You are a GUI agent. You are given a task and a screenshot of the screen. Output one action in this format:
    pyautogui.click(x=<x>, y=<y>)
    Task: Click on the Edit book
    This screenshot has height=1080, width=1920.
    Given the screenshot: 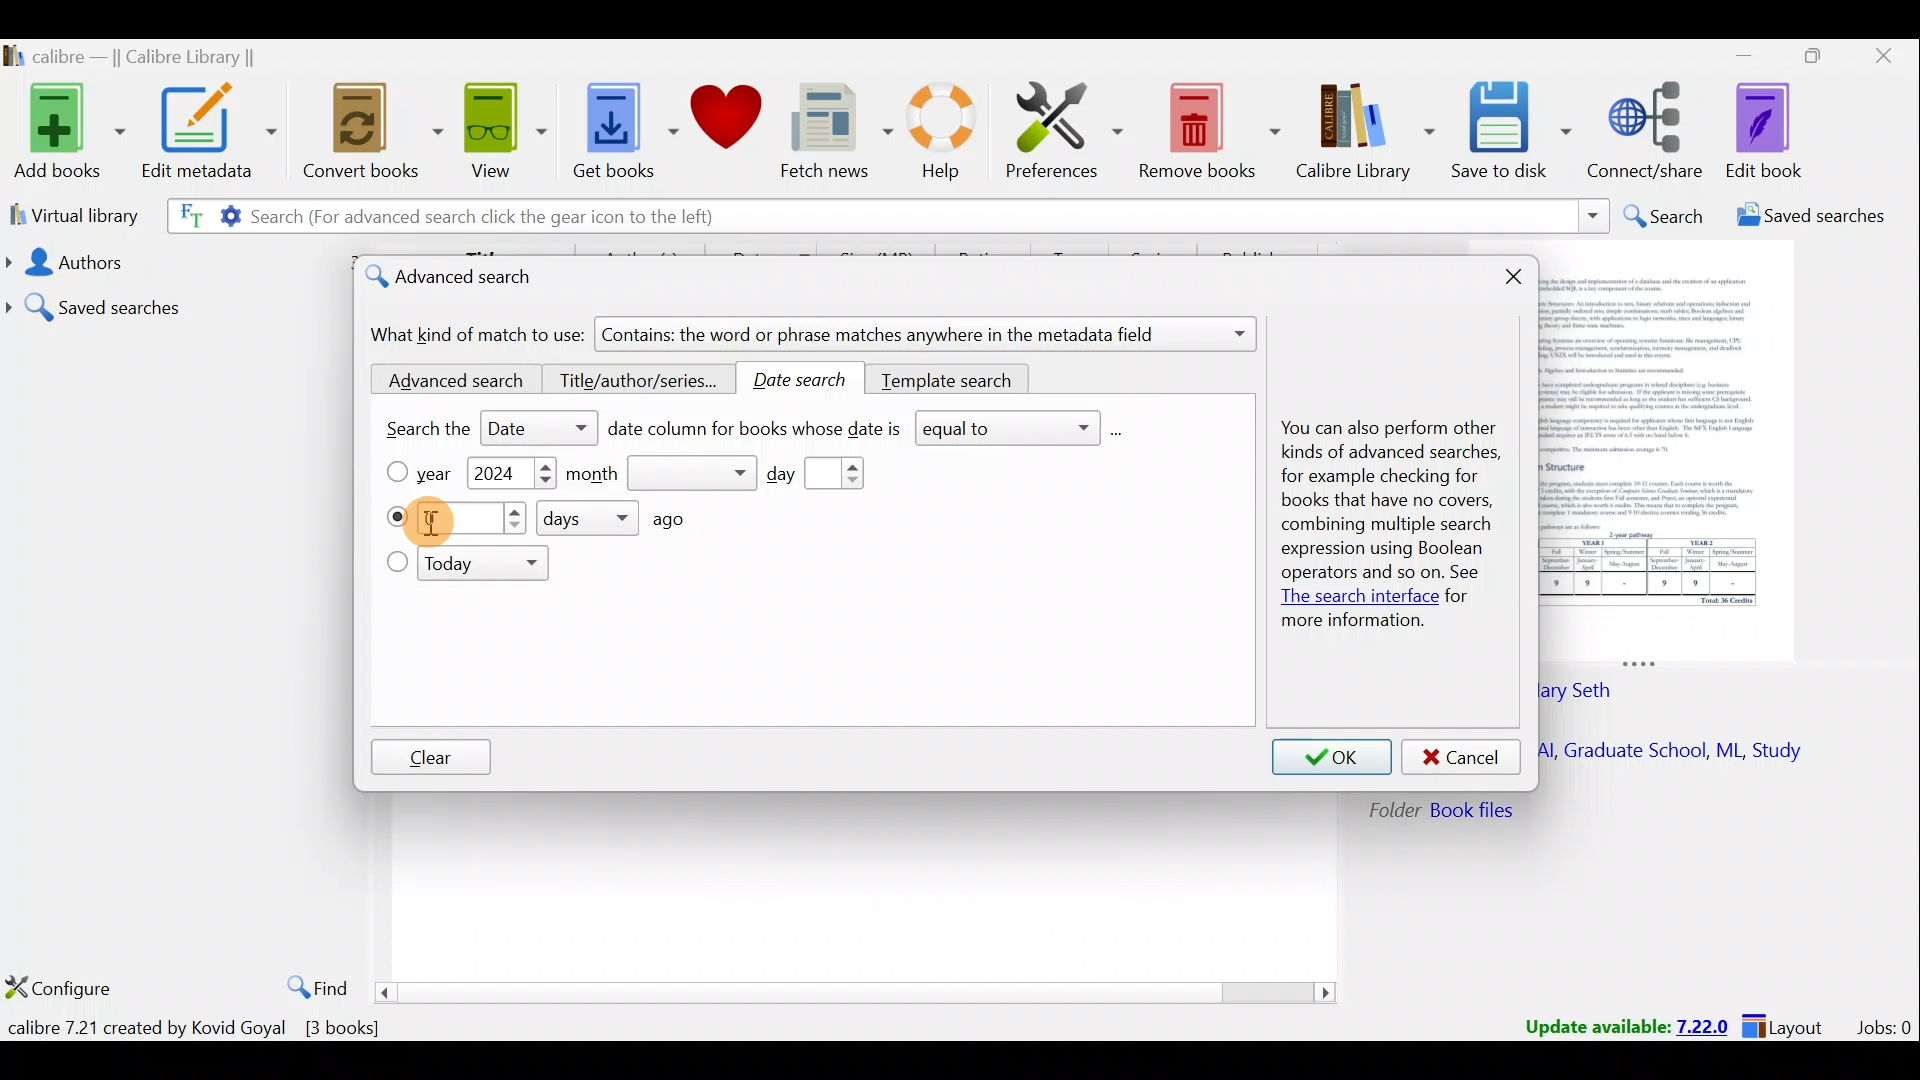 What is the action you would take?
    pyautogui.click(x=1780, y=130)
    